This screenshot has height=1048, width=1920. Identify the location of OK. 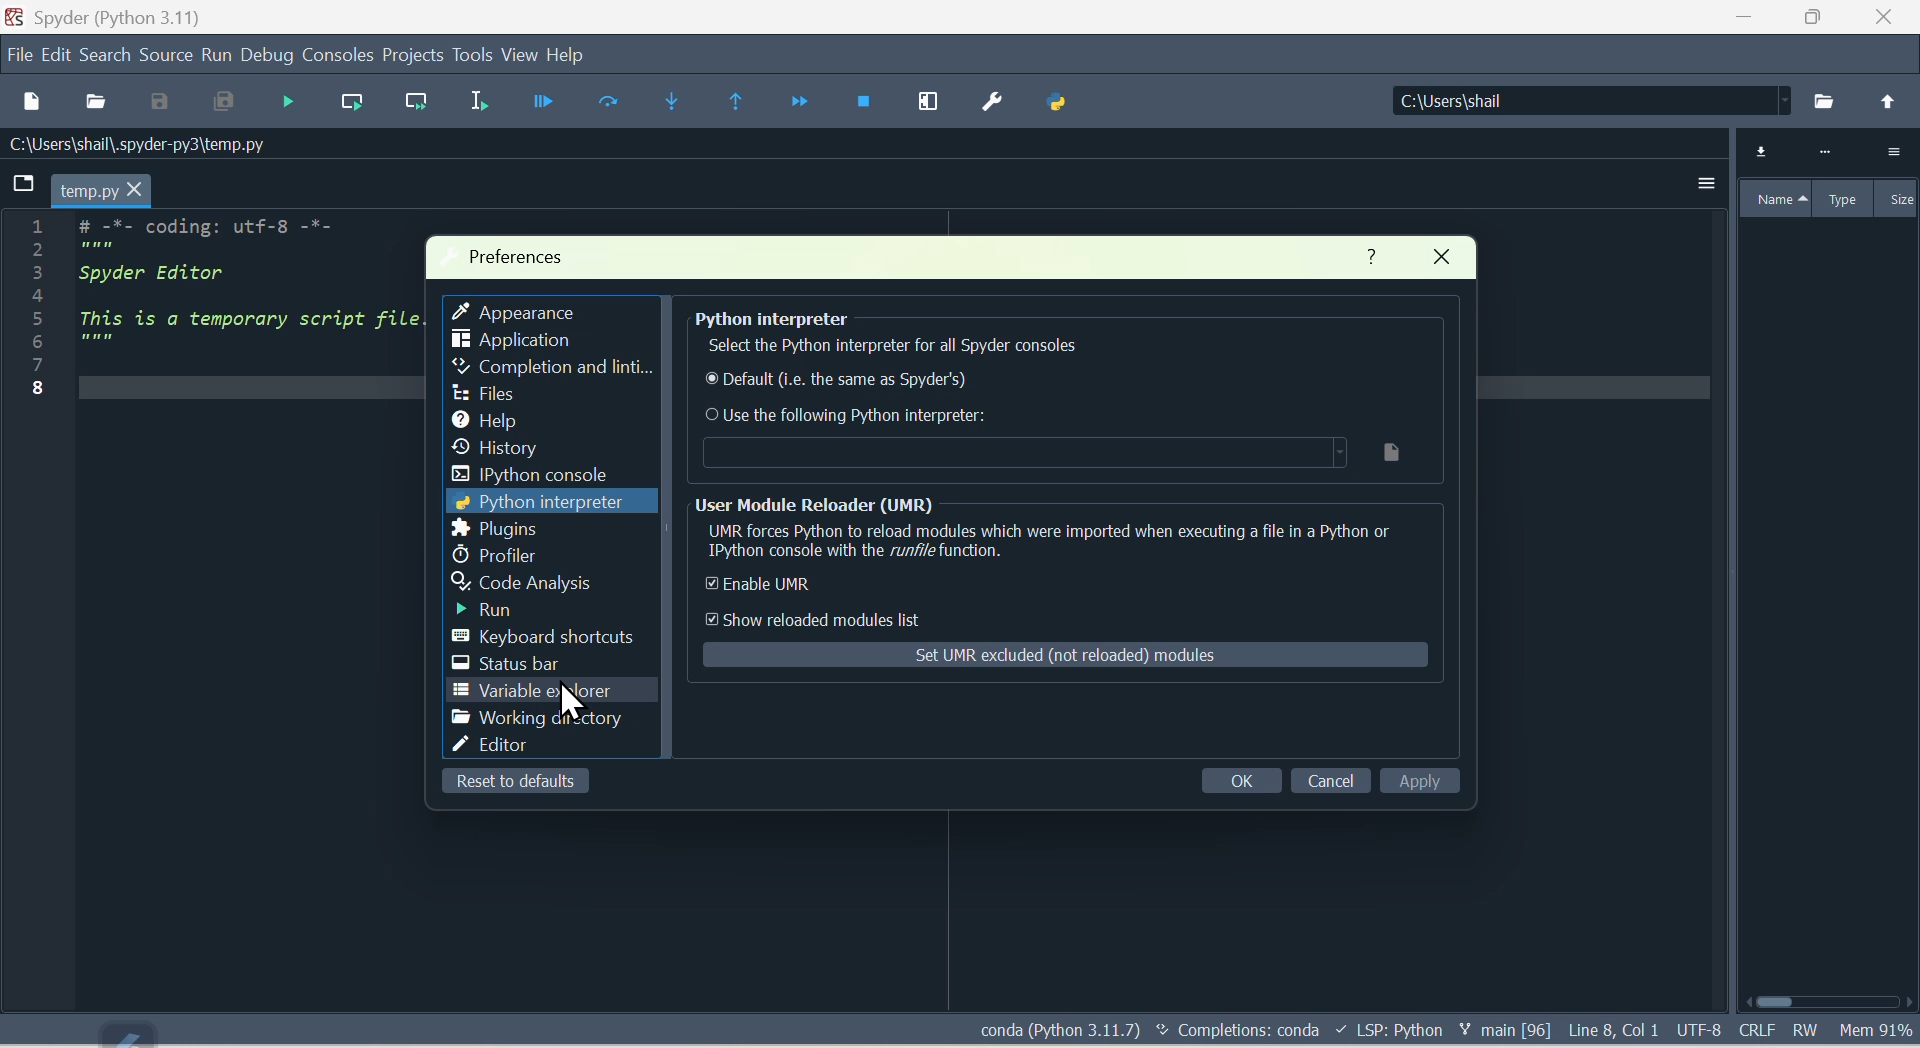
(1230, 784).